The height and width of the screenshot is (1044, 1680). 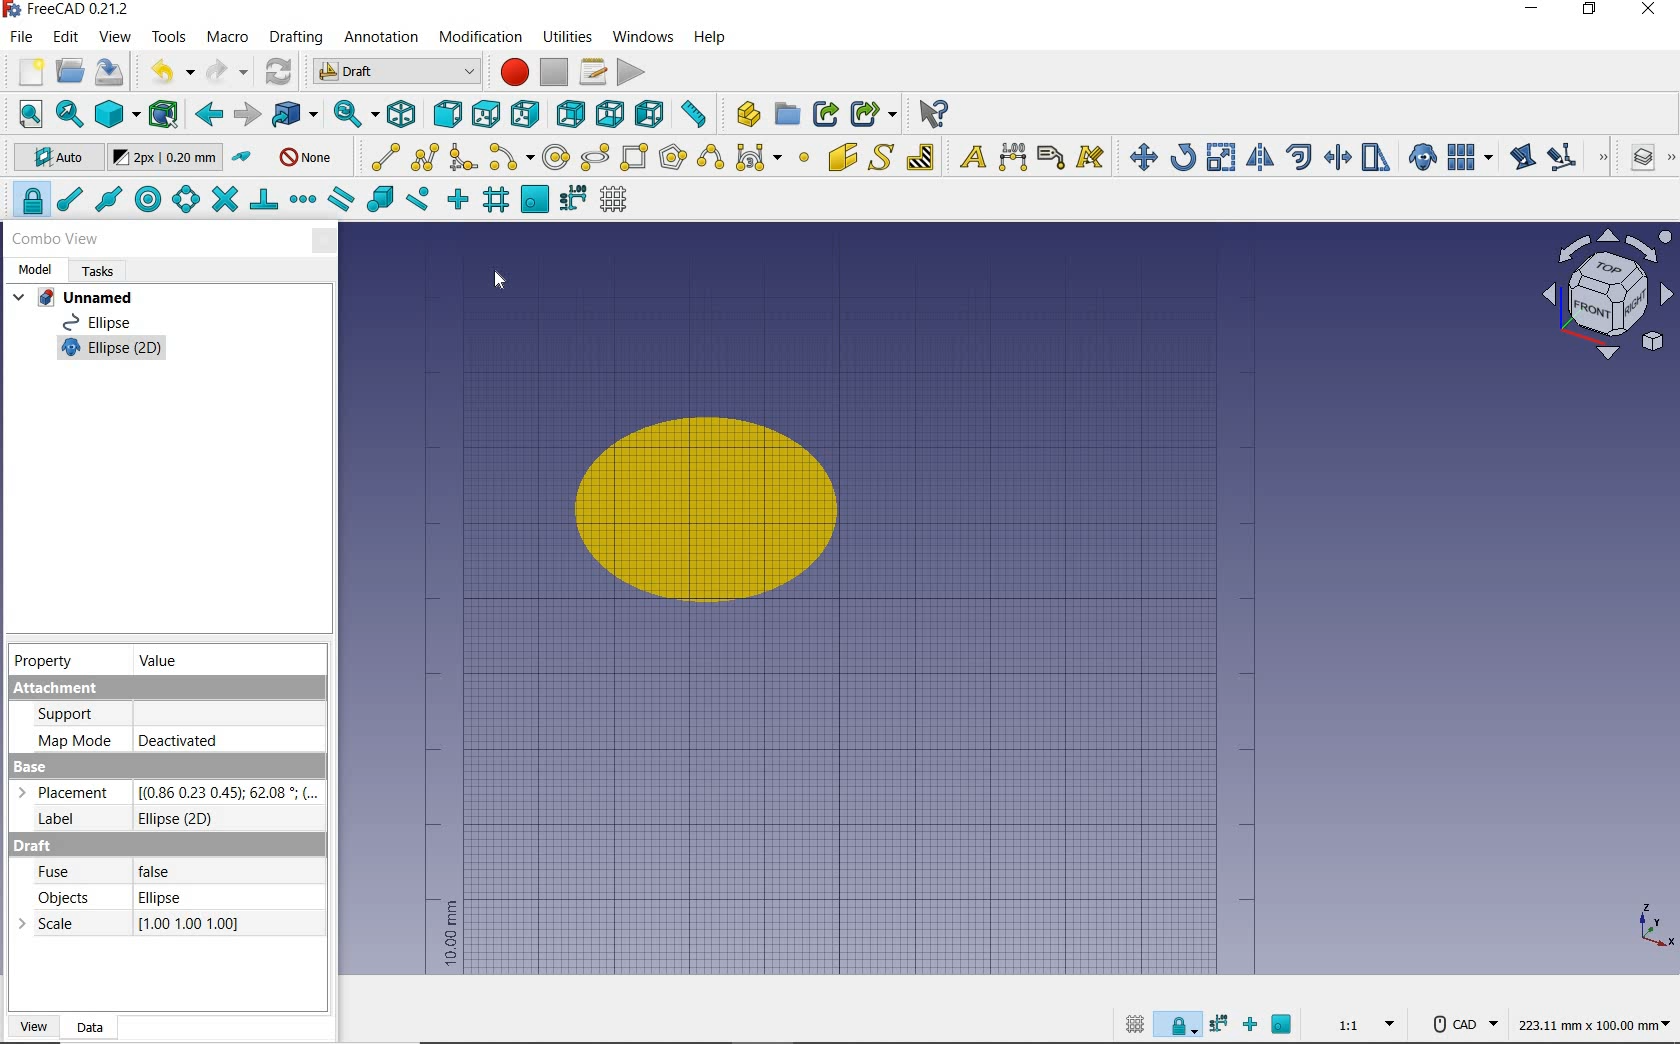 What do you see at coordinates (883, 156) in the screenshot?
I see `shape from text` at bounding box center [883, 156].